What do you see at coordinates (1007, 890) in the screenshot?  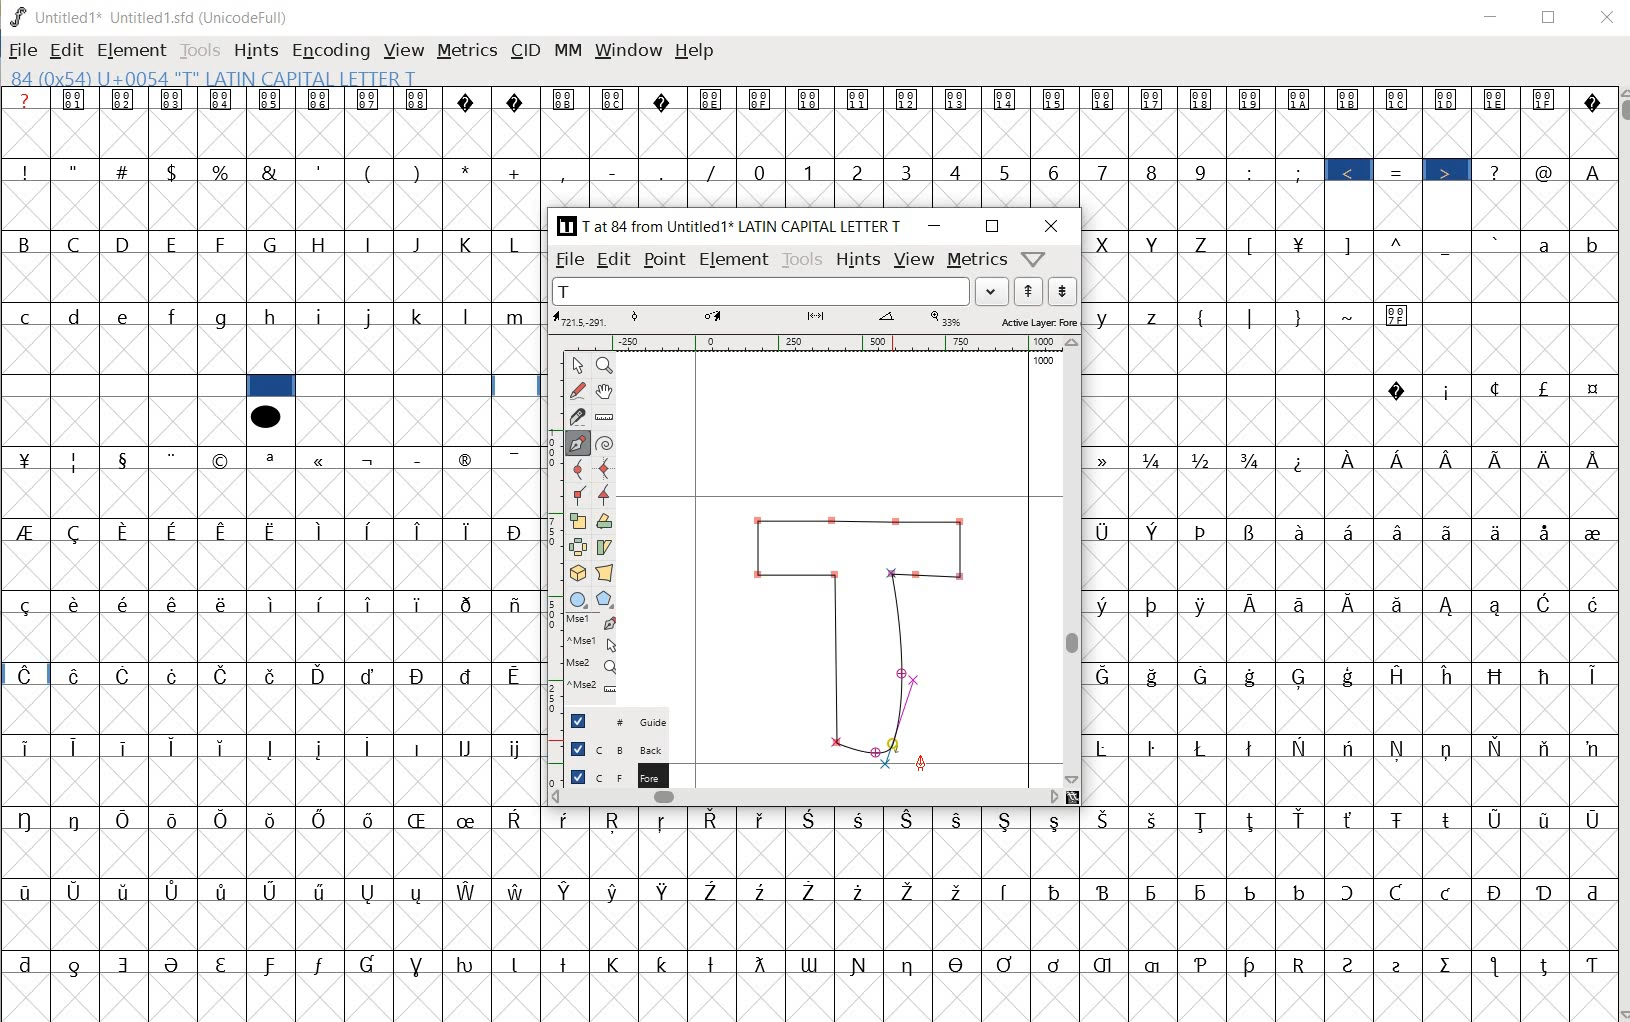 I see `Symbol` at bounding box center [1007, 890].